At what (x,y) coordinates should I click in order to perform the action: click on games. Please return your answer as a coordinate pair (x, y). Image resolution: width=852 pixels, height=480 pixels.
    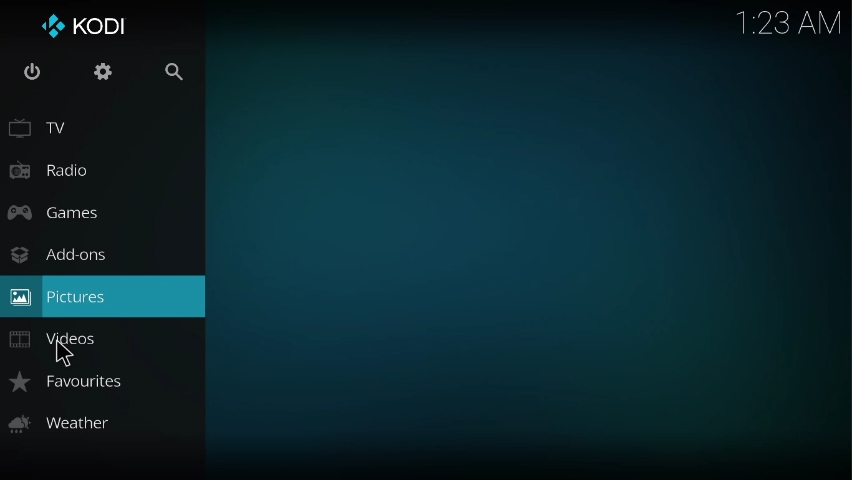
    Looking at the image, I should click on (56, 213).